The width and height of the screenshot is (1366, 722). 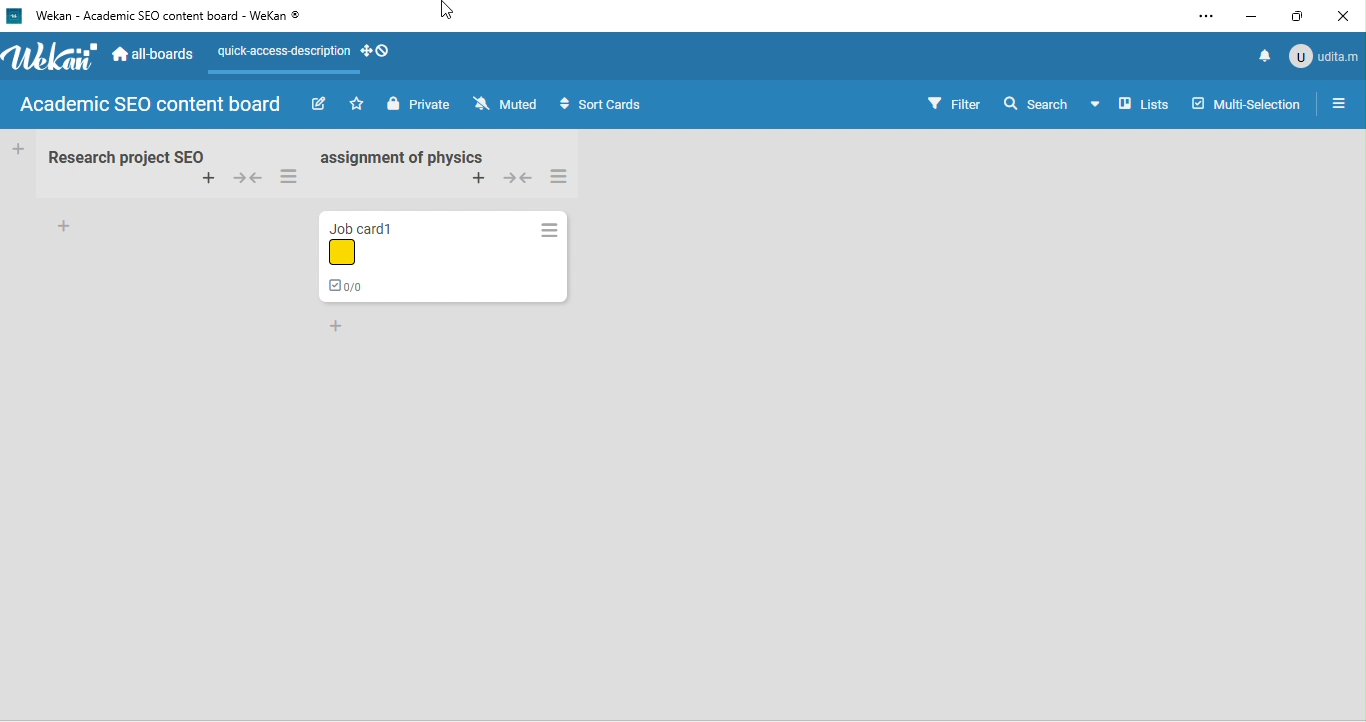 I want to click on private, so click(x=421, y=105).